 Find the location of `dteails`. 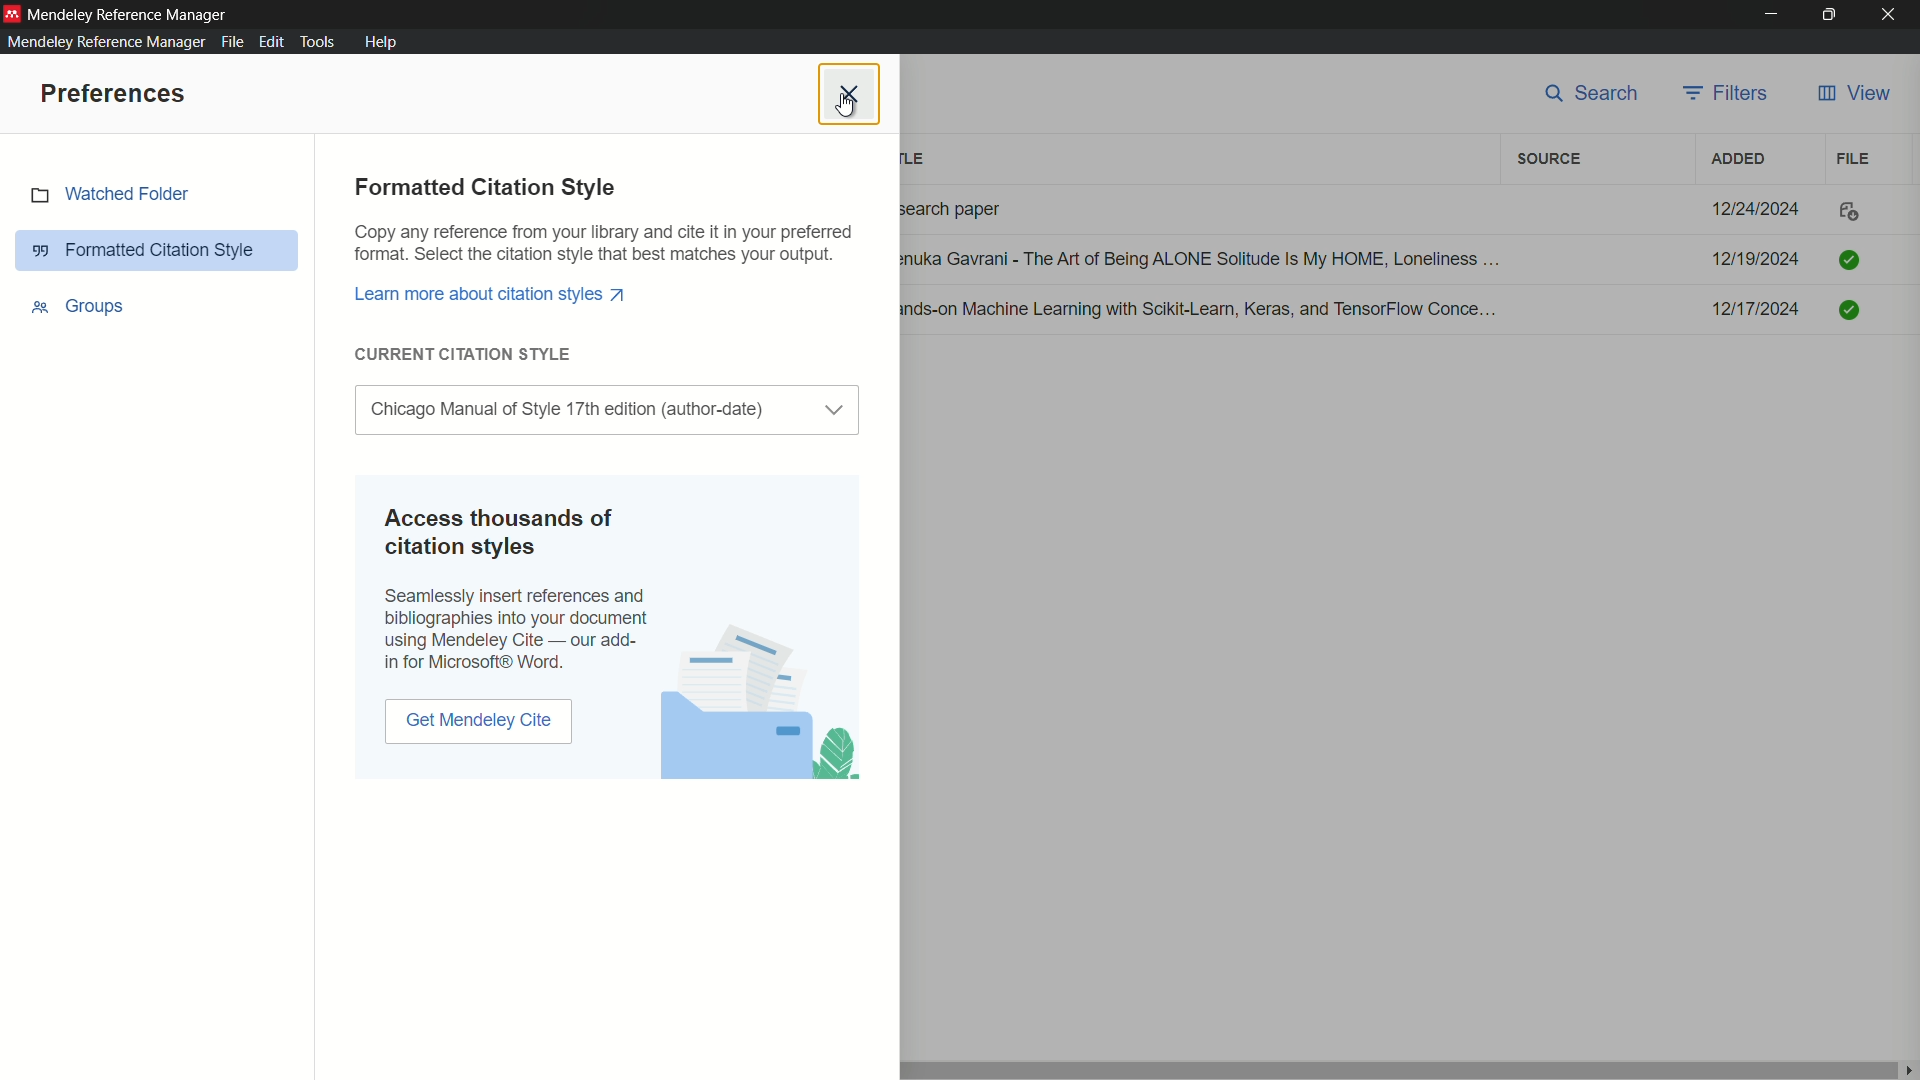

dteails is located at coordinates (1389, 262).